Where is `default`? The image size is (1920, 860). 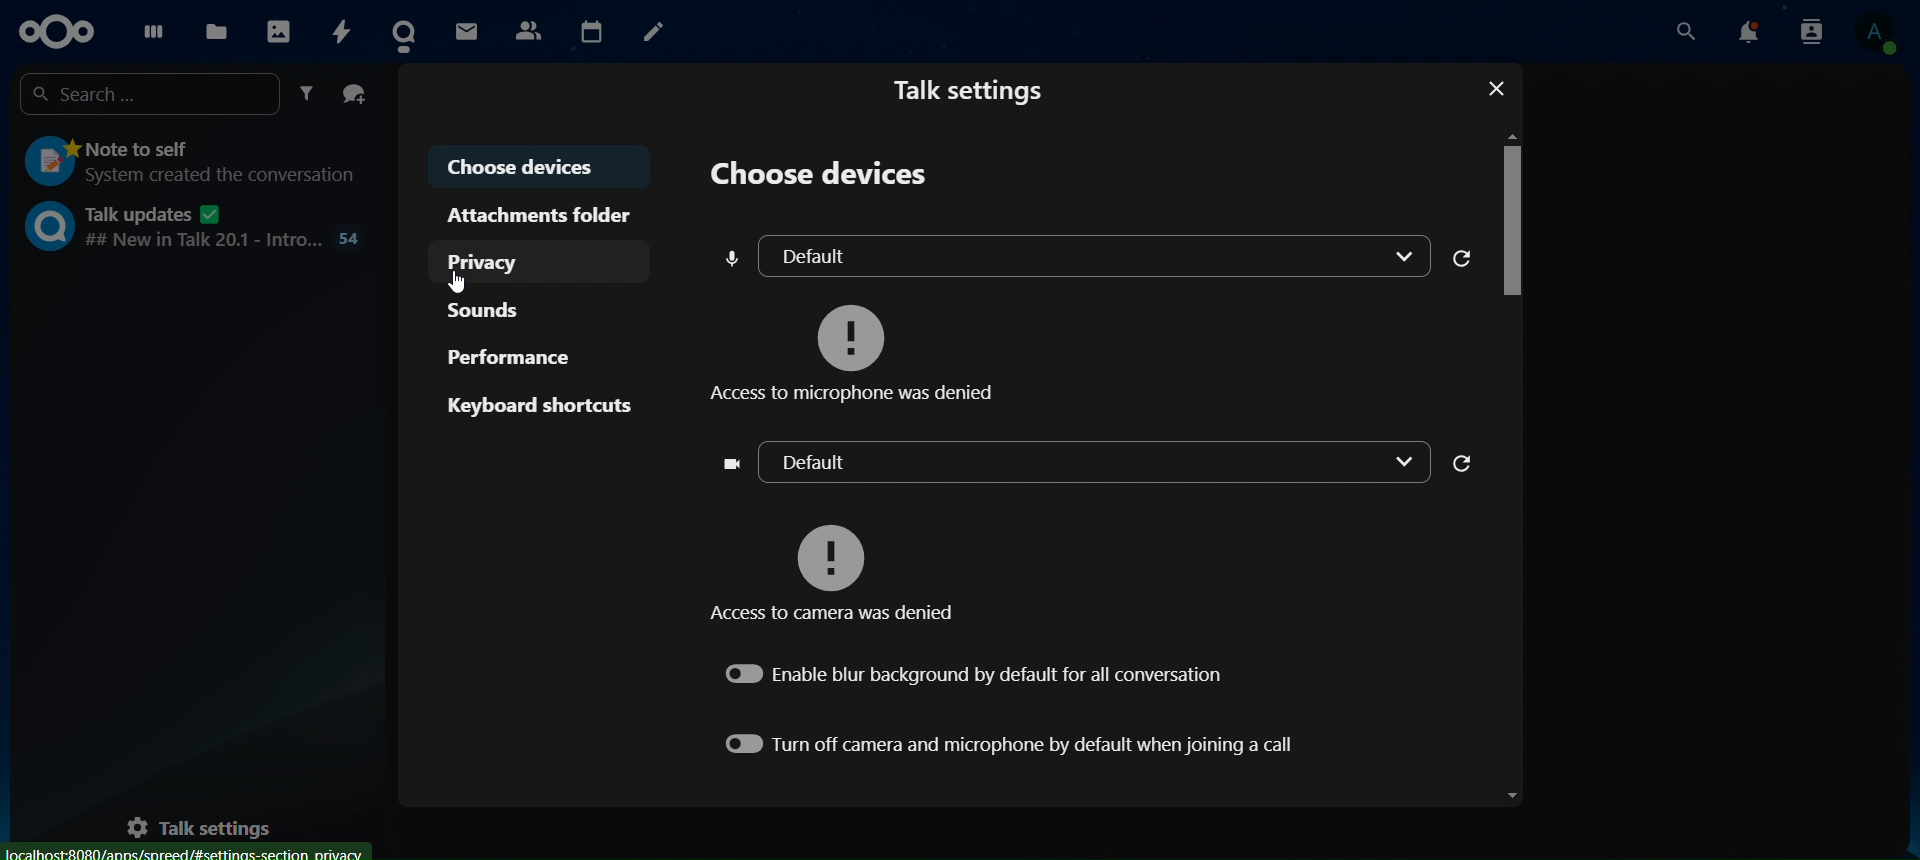
default is located at coordinates (1074, 256).